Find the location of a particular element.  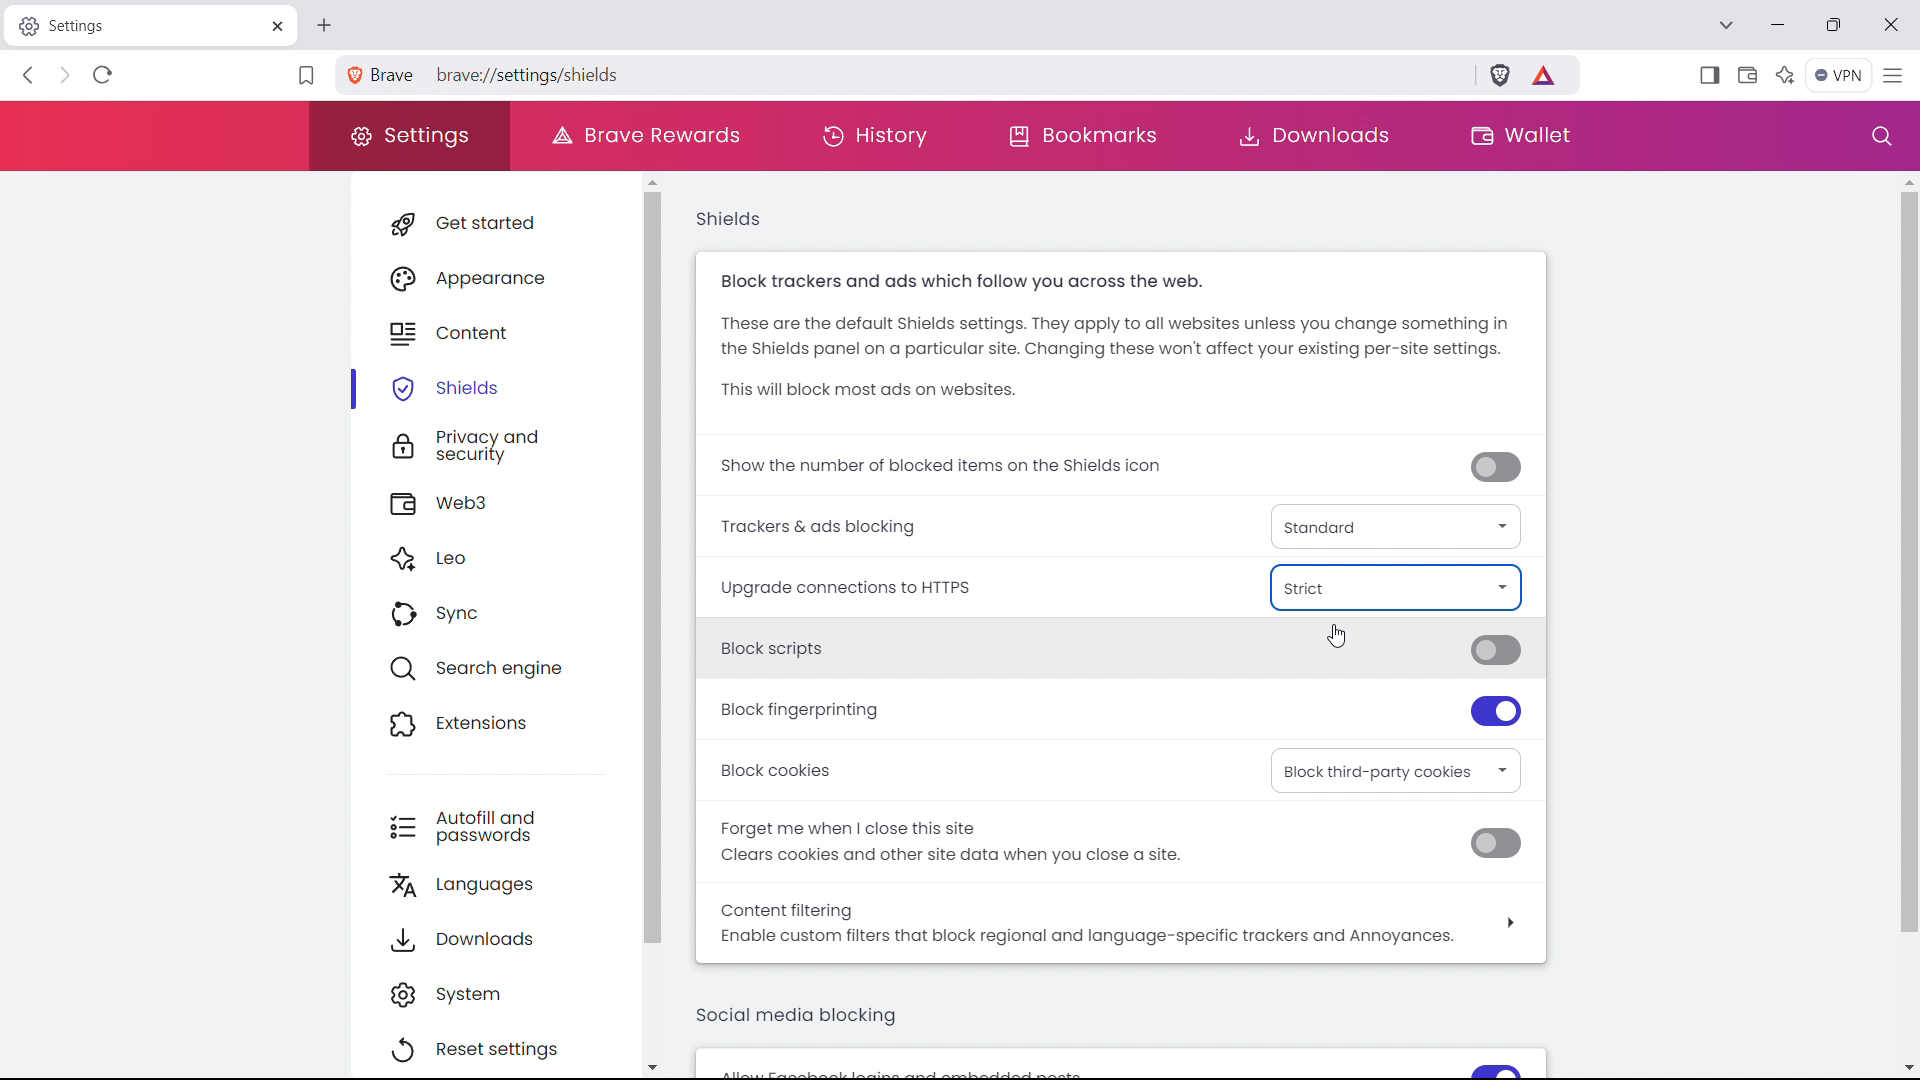

search in tabs is located at coordinates (1725, 23).